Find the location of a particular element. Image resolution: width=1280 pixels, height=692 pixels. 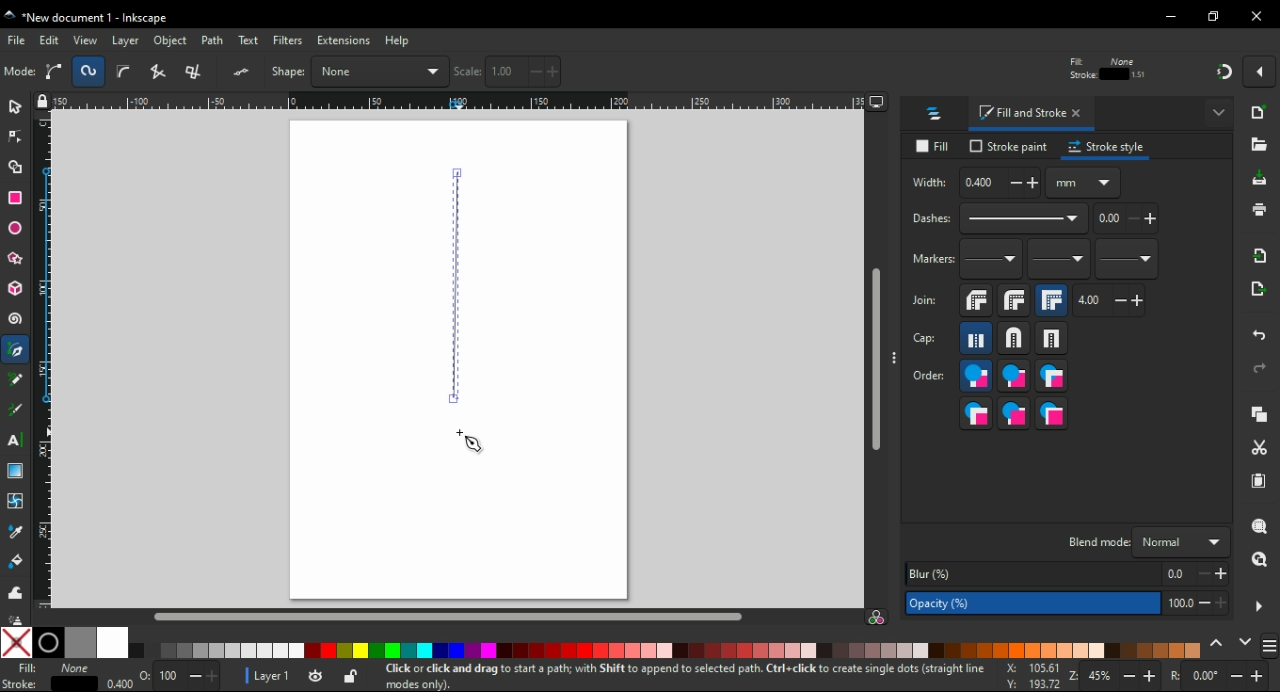

print is located at coordinates (1258, 209).